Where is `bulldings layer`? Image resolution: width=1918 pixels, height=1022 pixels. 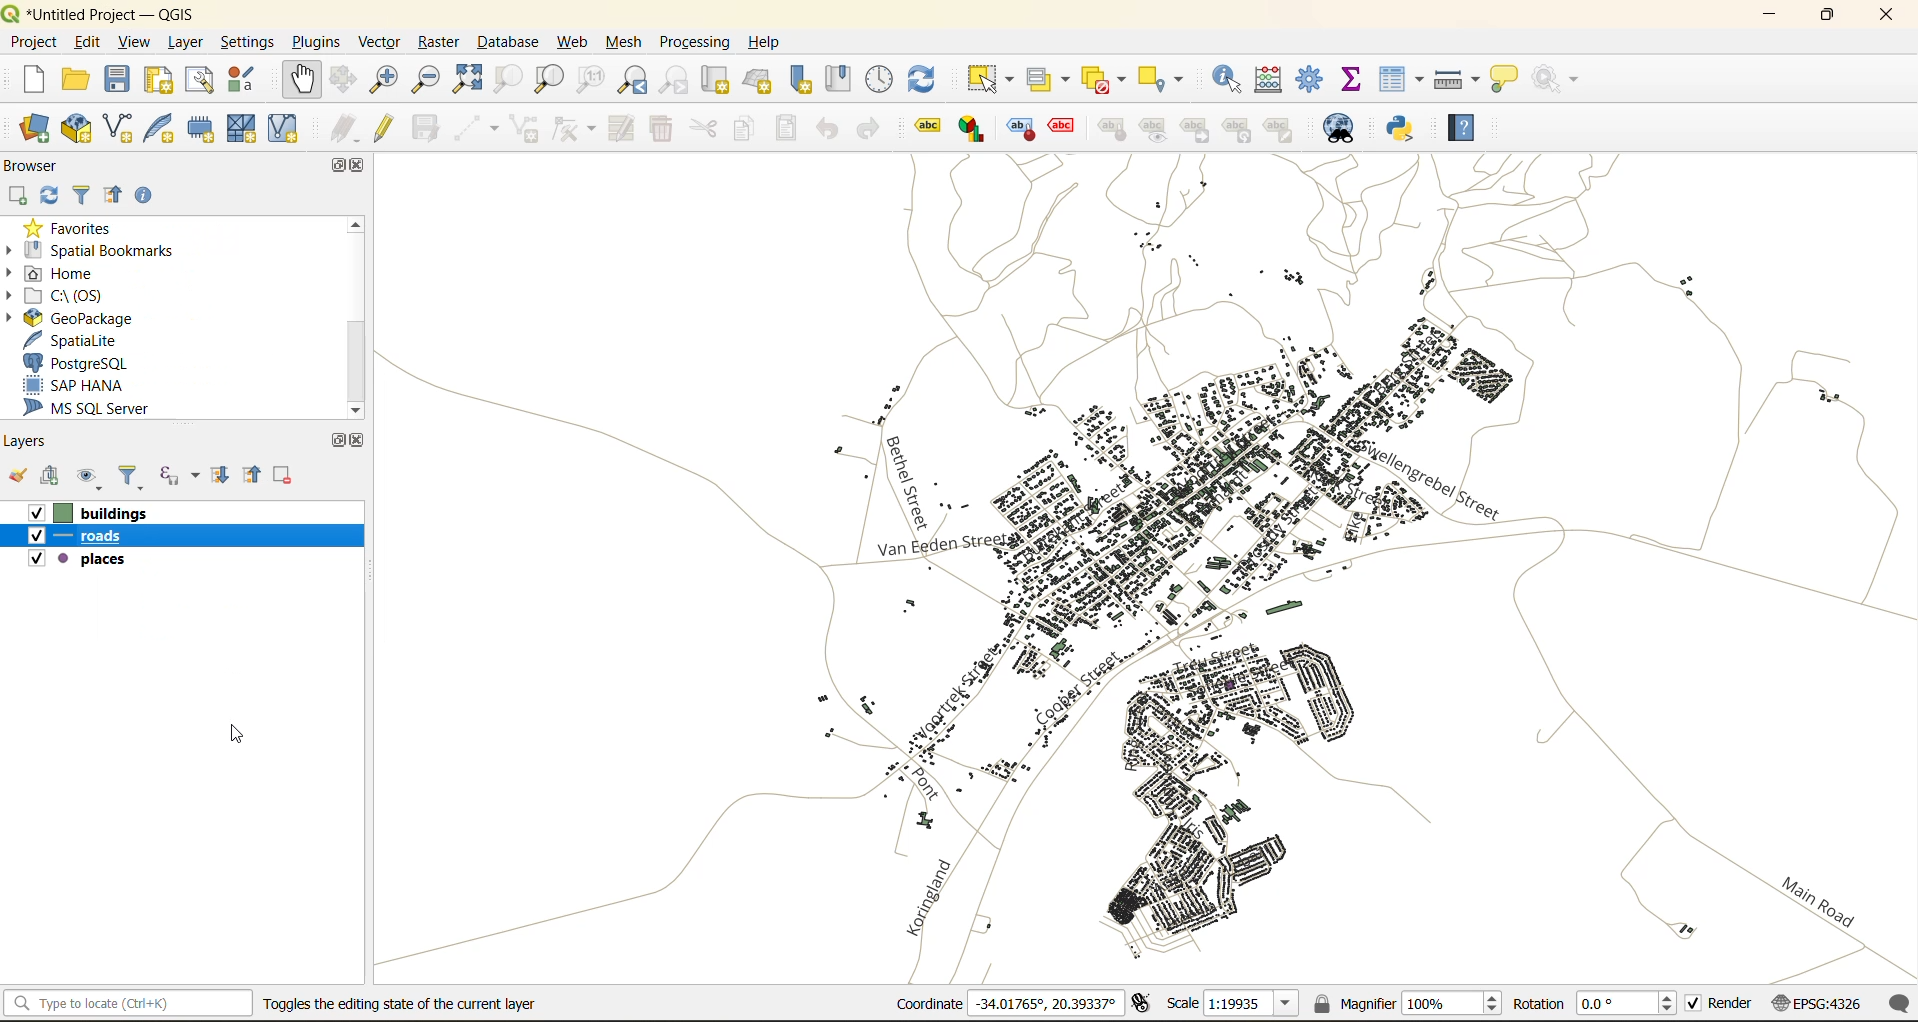 bulldings layer is located at coordinates (102, 511).